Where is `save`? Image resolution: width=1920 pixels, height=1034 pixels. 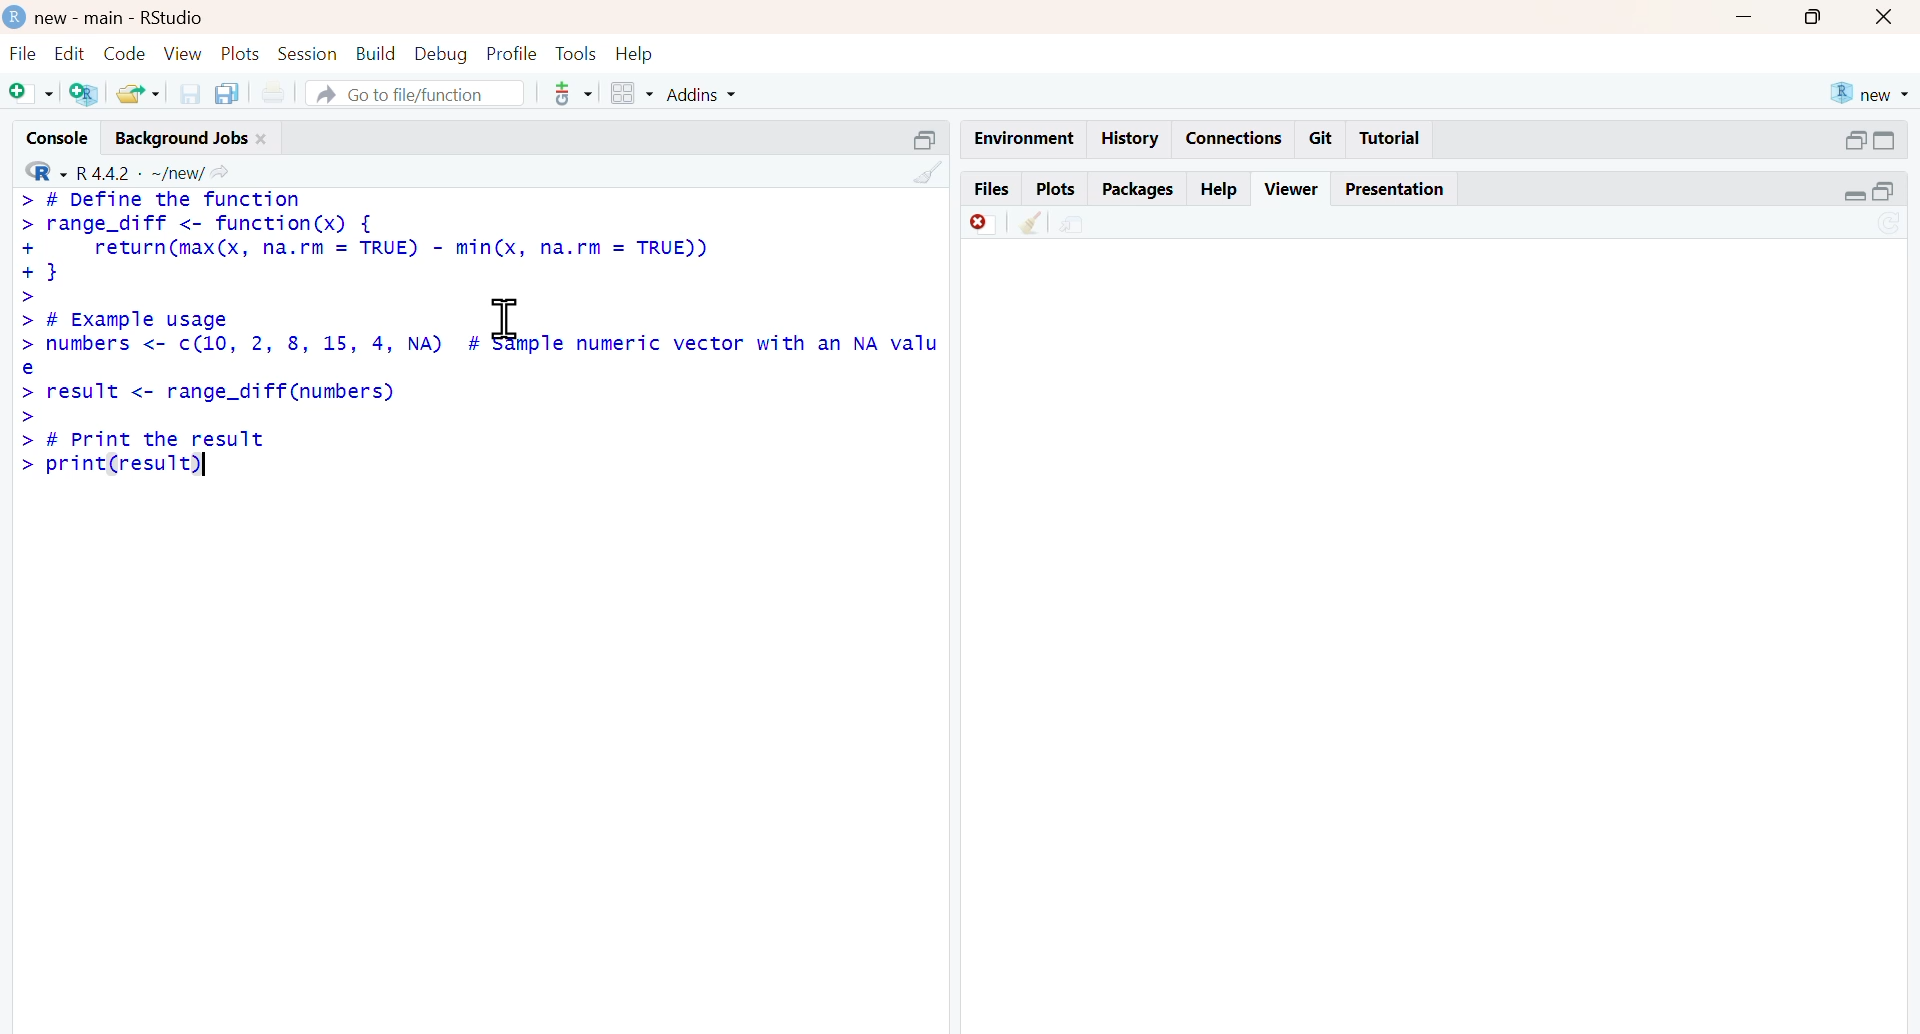
save is located at coordinates (192, 94).